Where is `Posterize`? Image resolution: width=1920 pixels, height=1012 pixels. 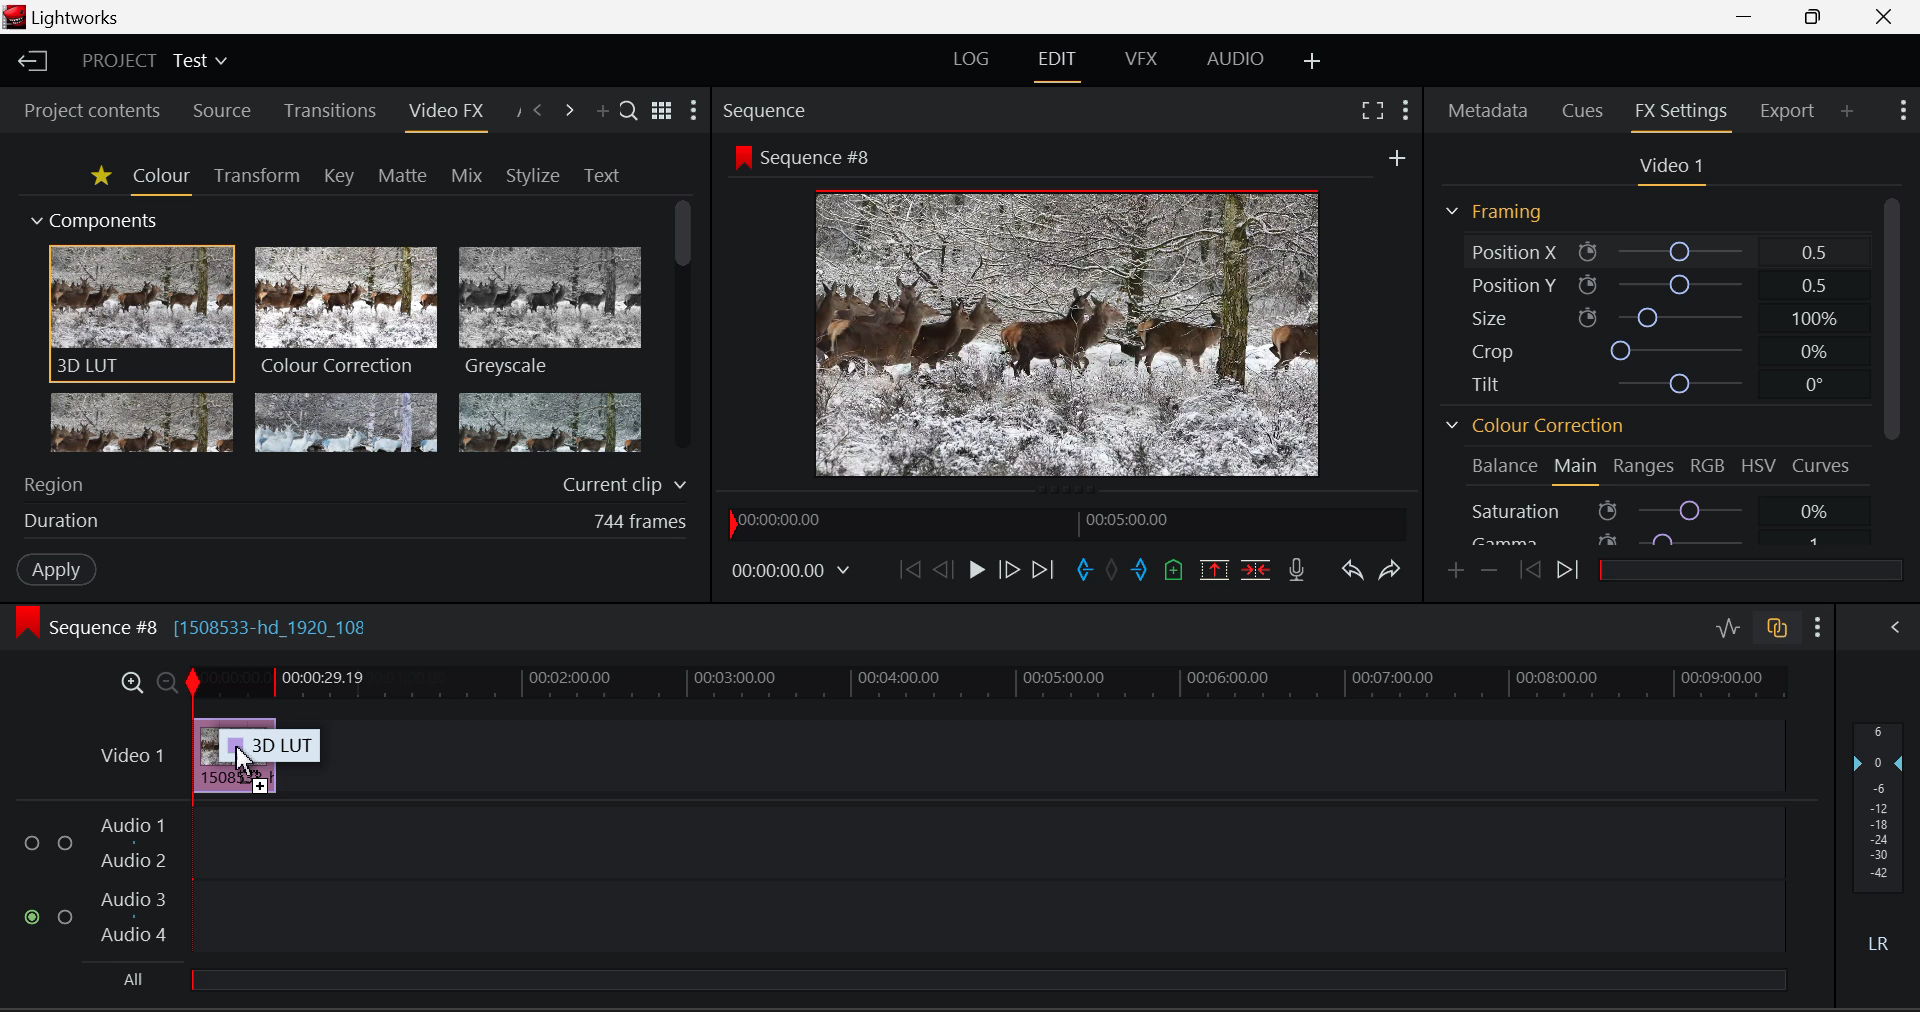
Posterize is located at coordinates (551, 424).